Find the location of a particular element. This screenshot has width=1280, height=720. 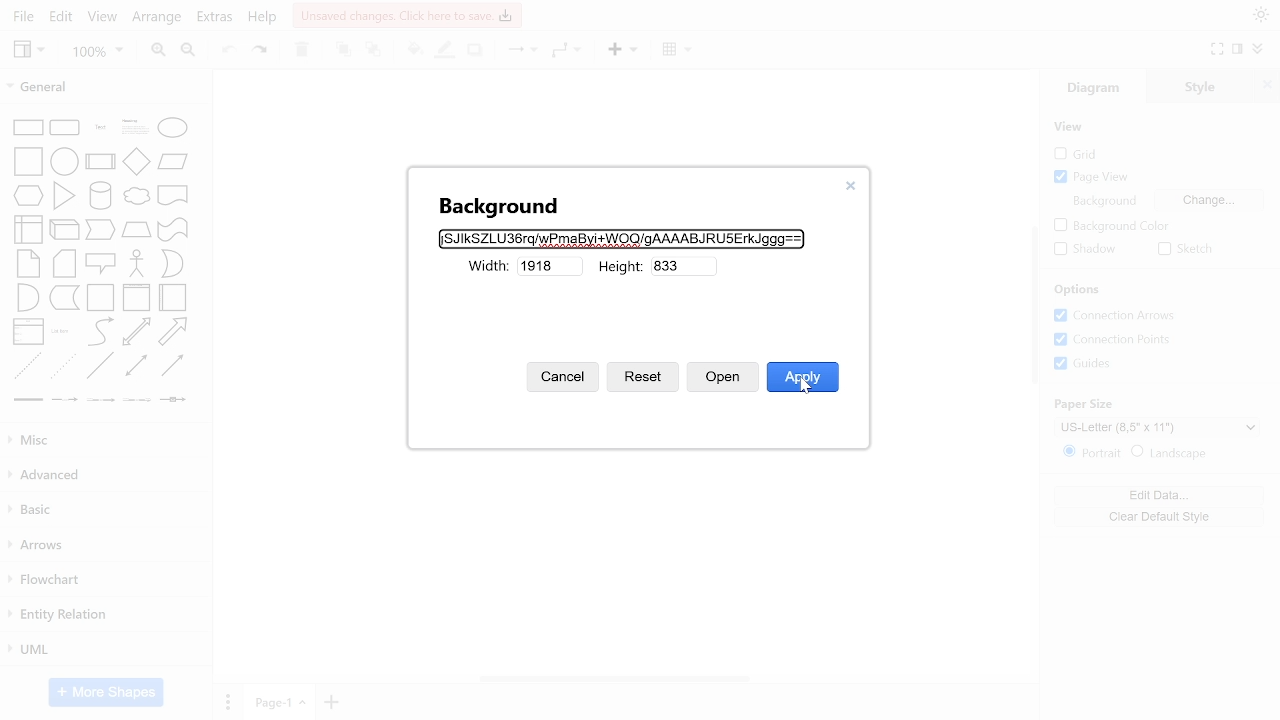

general shapes is located at coordinates (61, 125).